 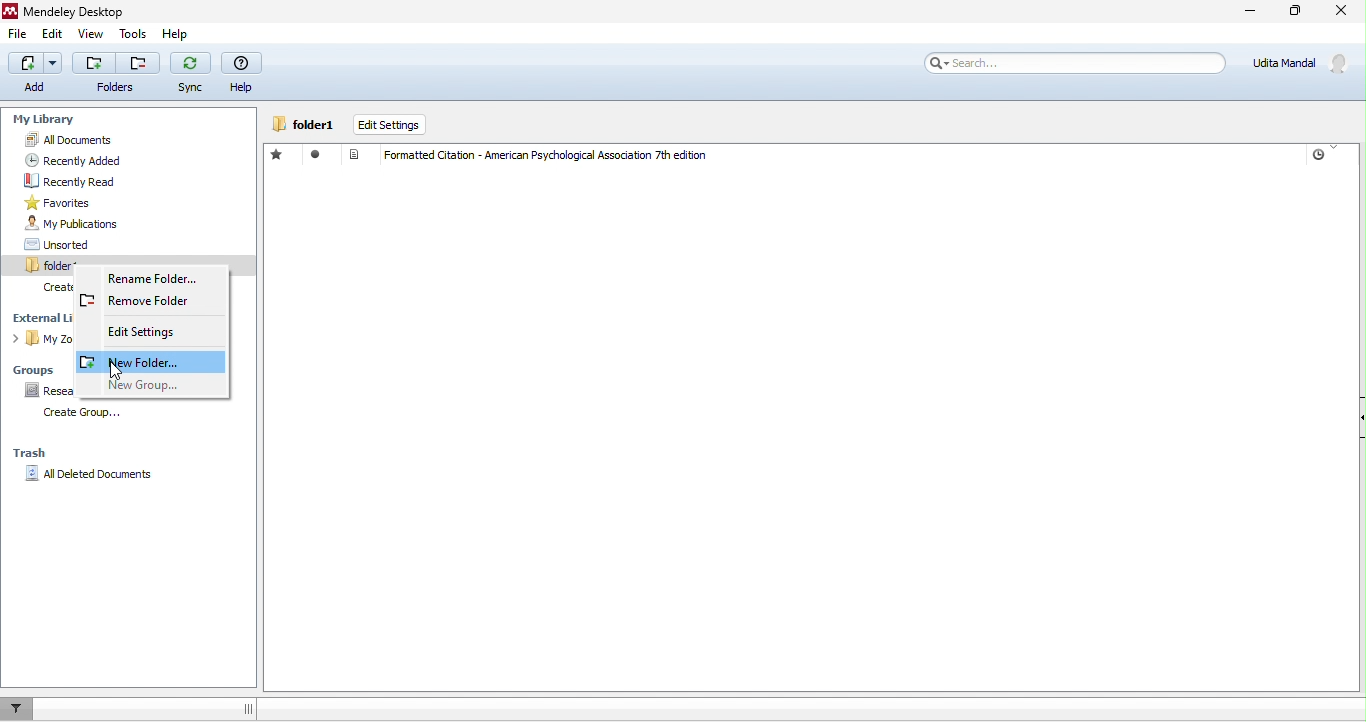 What do you see at coordinates (39, 74) in the screenshot?
I see `add` at bounding box center [39, 74].